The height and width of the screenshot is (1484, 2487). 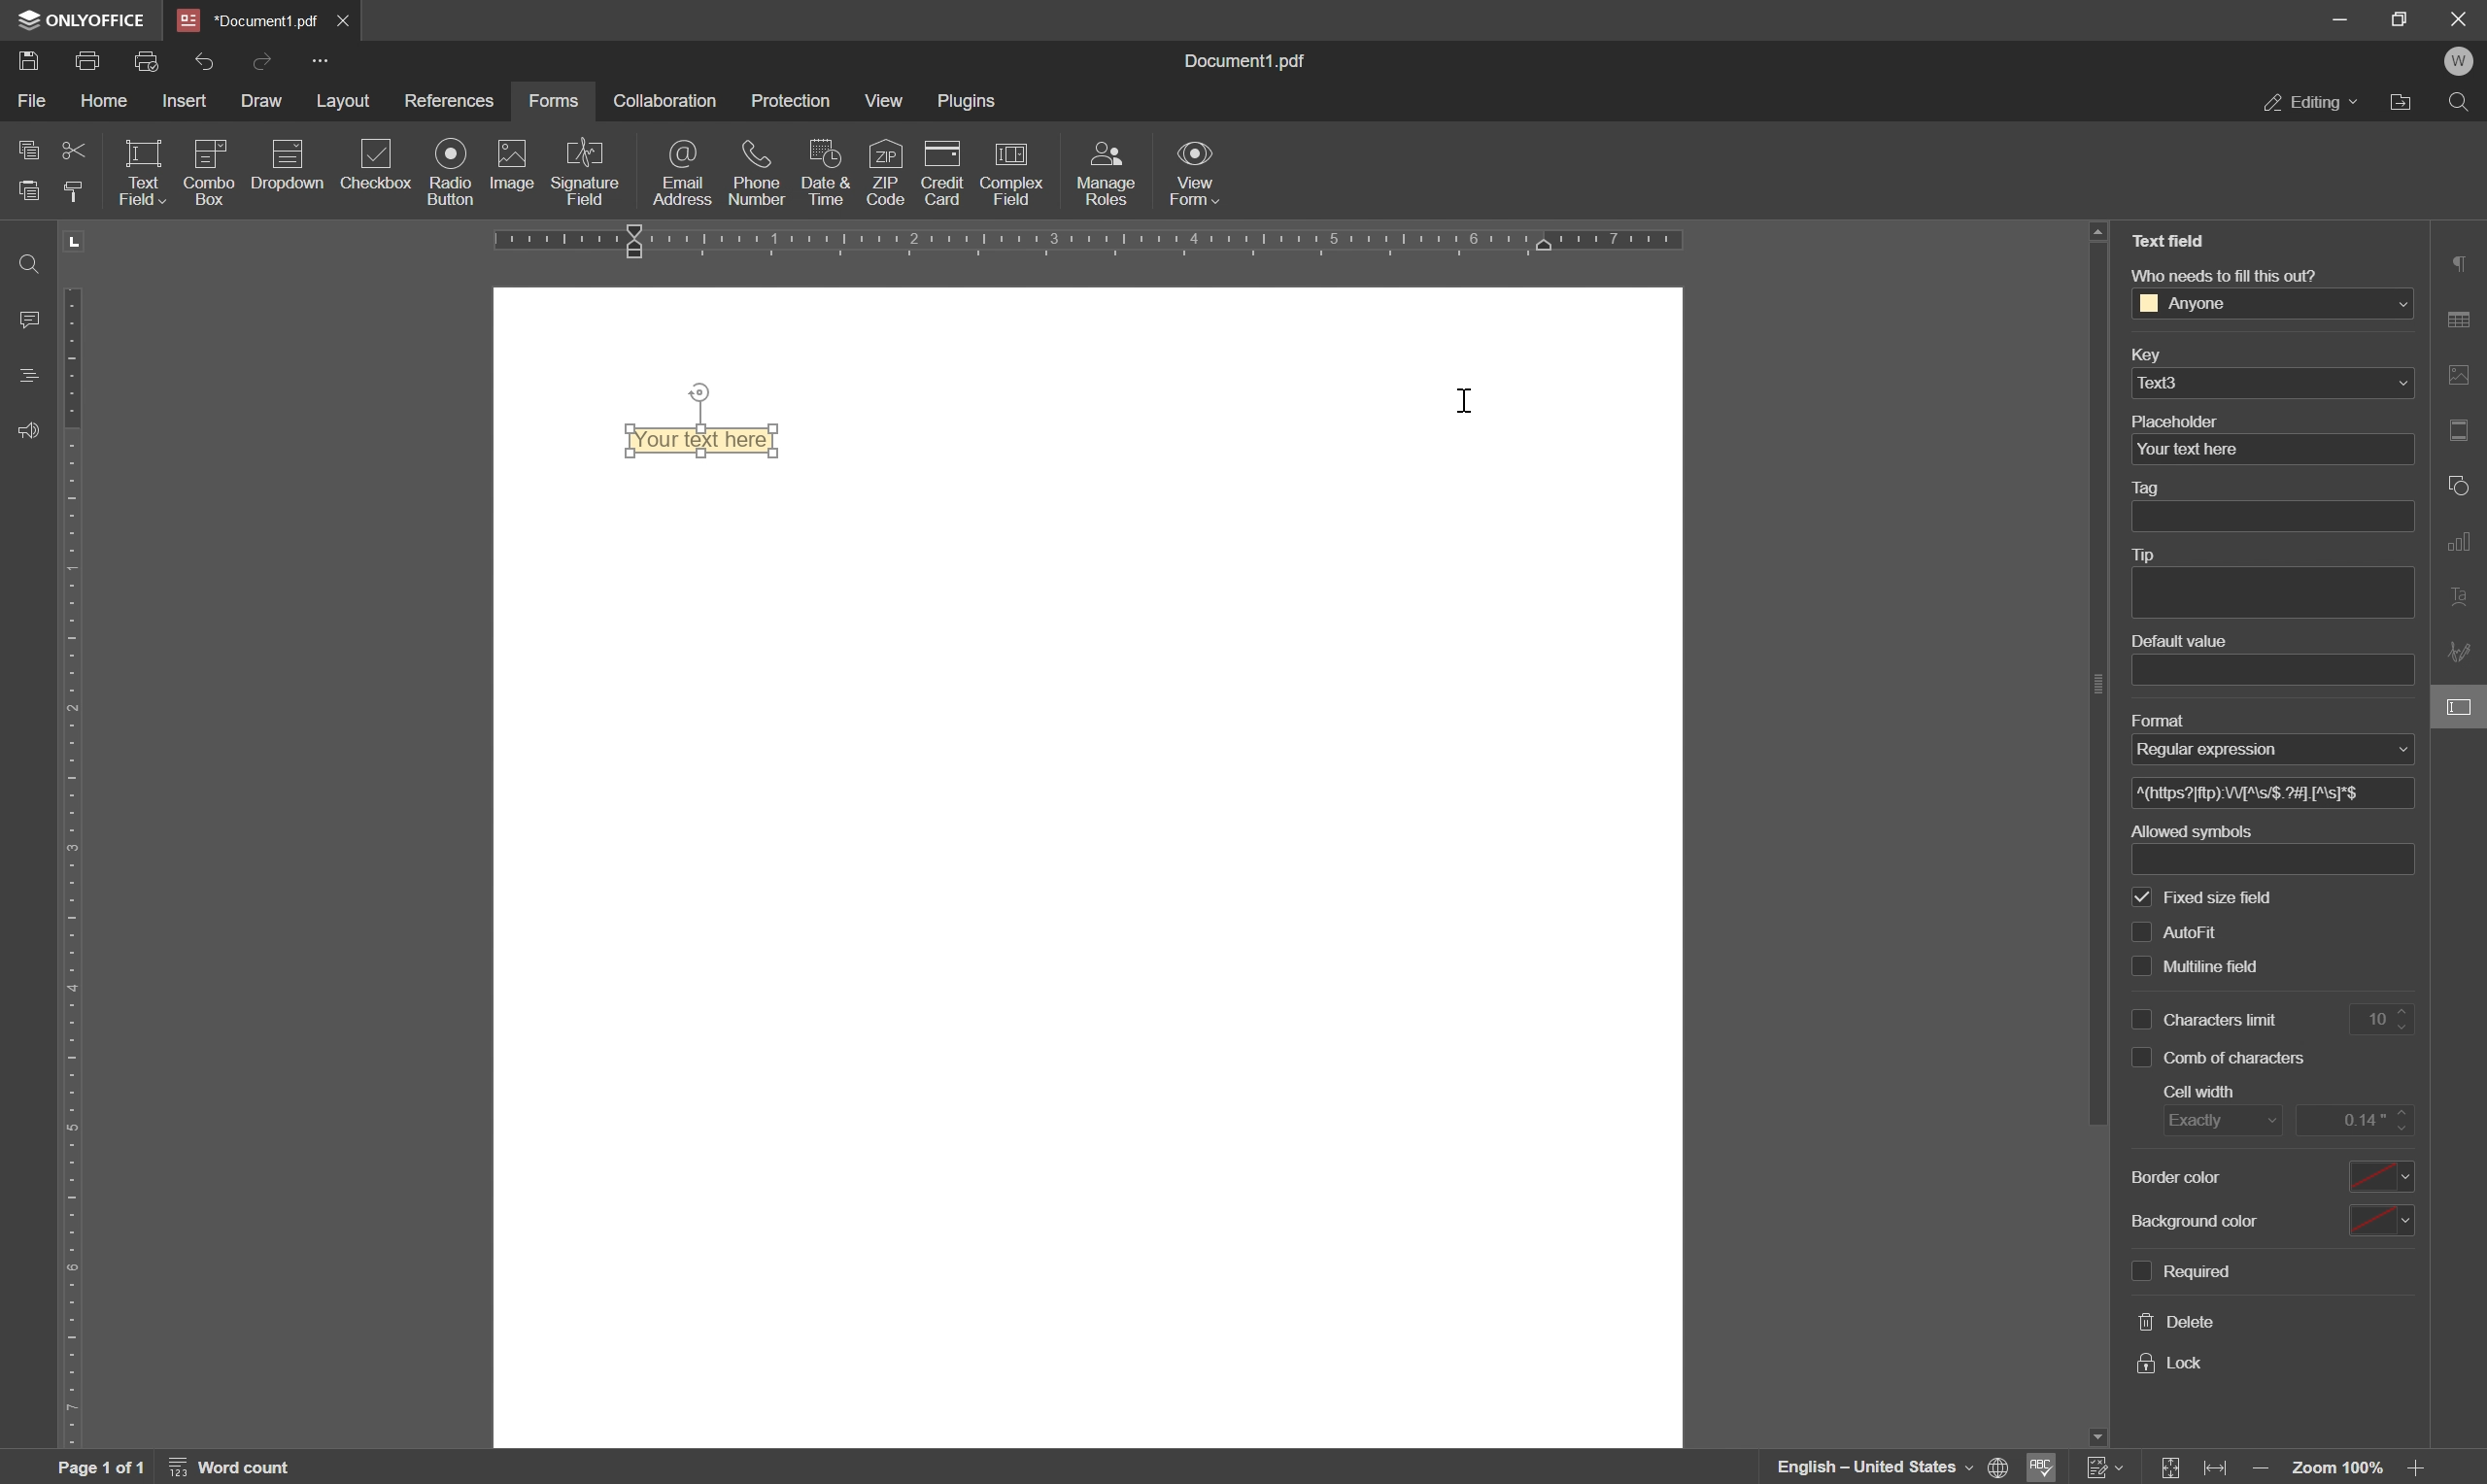 I want to click on manage roles, so click(x=1110, y=172).